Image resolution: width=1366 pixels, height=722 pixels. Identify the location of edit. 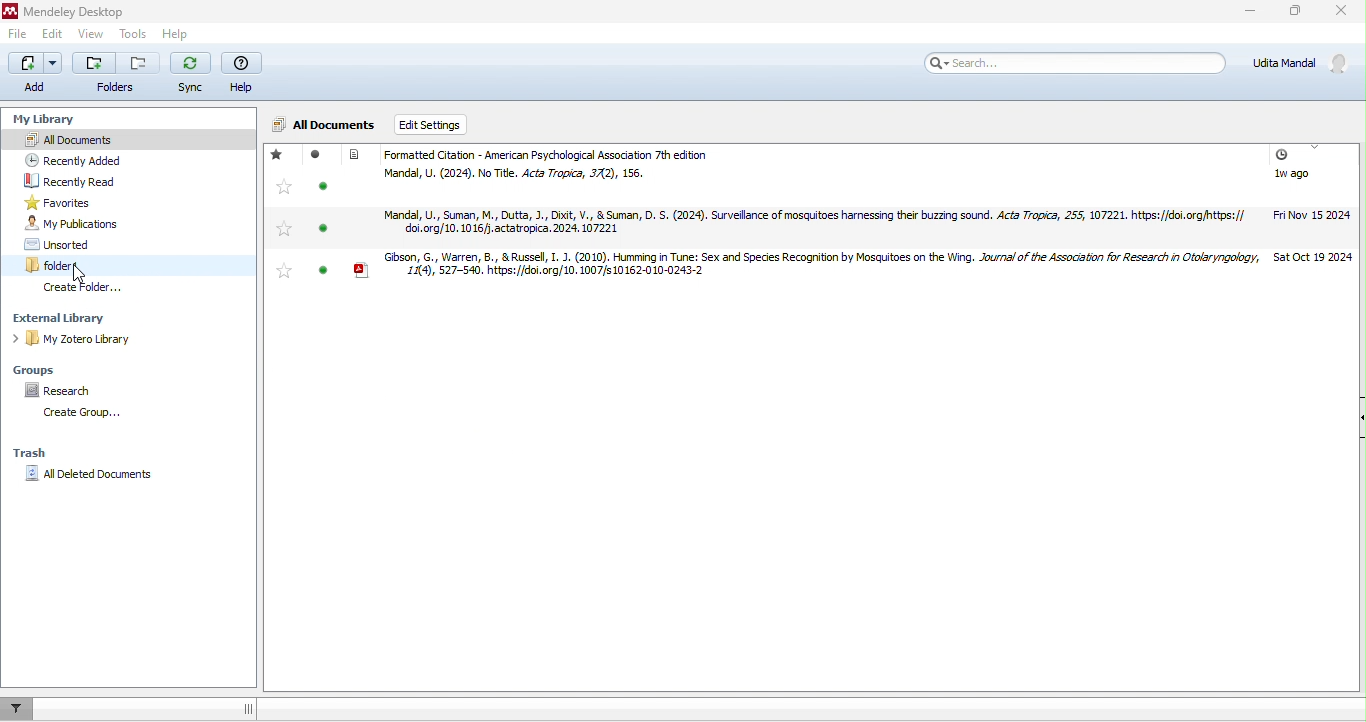
(55, 35).